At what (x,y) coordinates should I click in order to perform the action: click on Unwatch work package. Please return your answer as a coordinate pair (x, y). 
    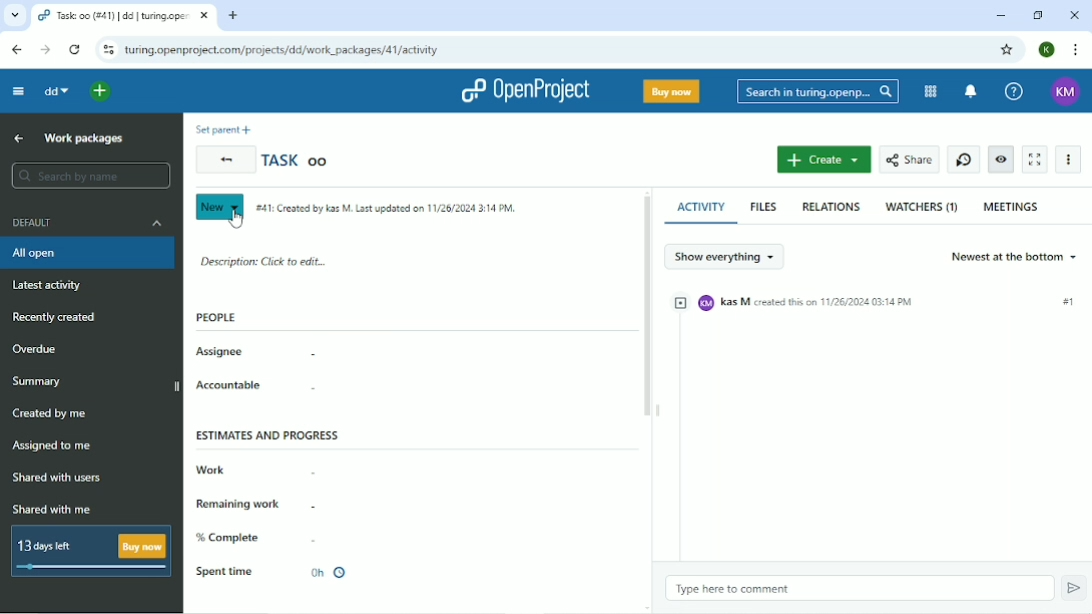
    Looking at the image, I should click on (1001, 159).